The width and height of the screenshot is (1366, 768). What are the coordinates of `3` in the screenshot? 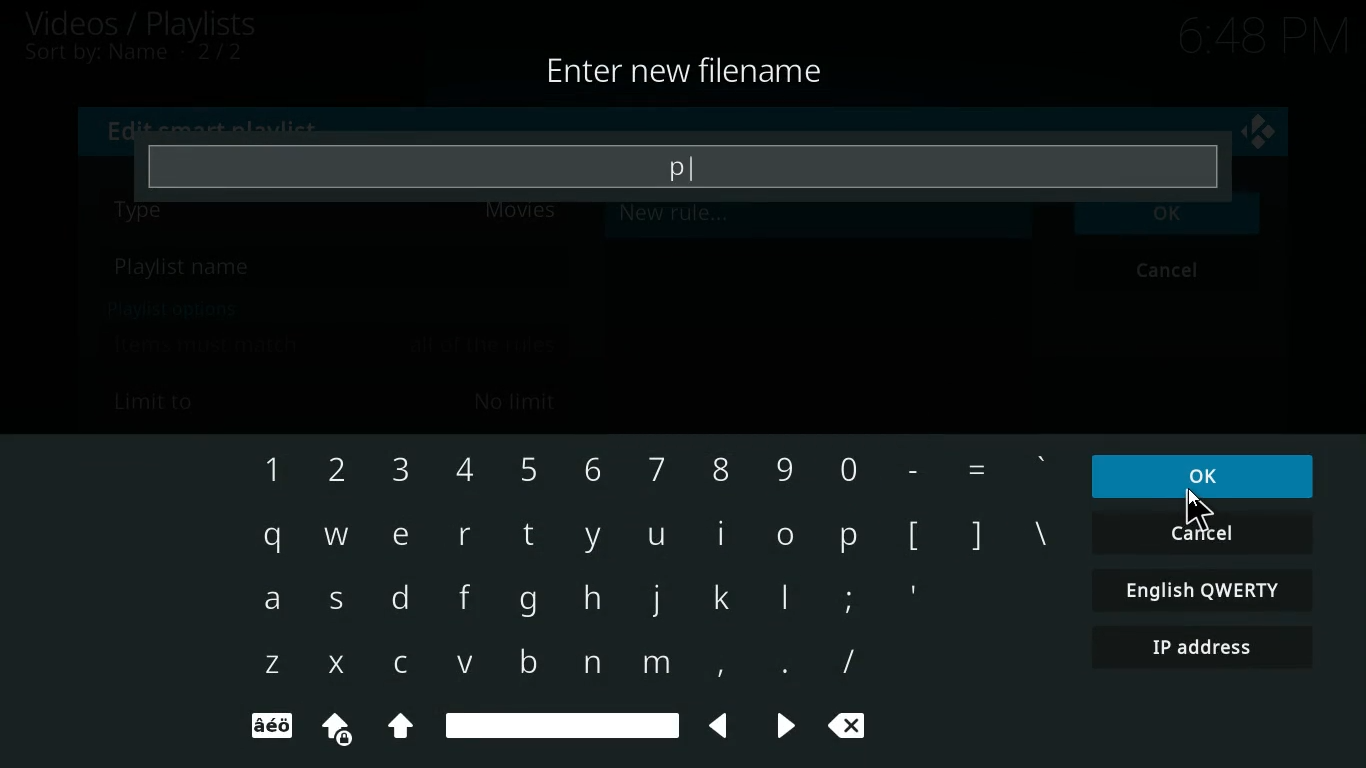 It's located at (397, 472).